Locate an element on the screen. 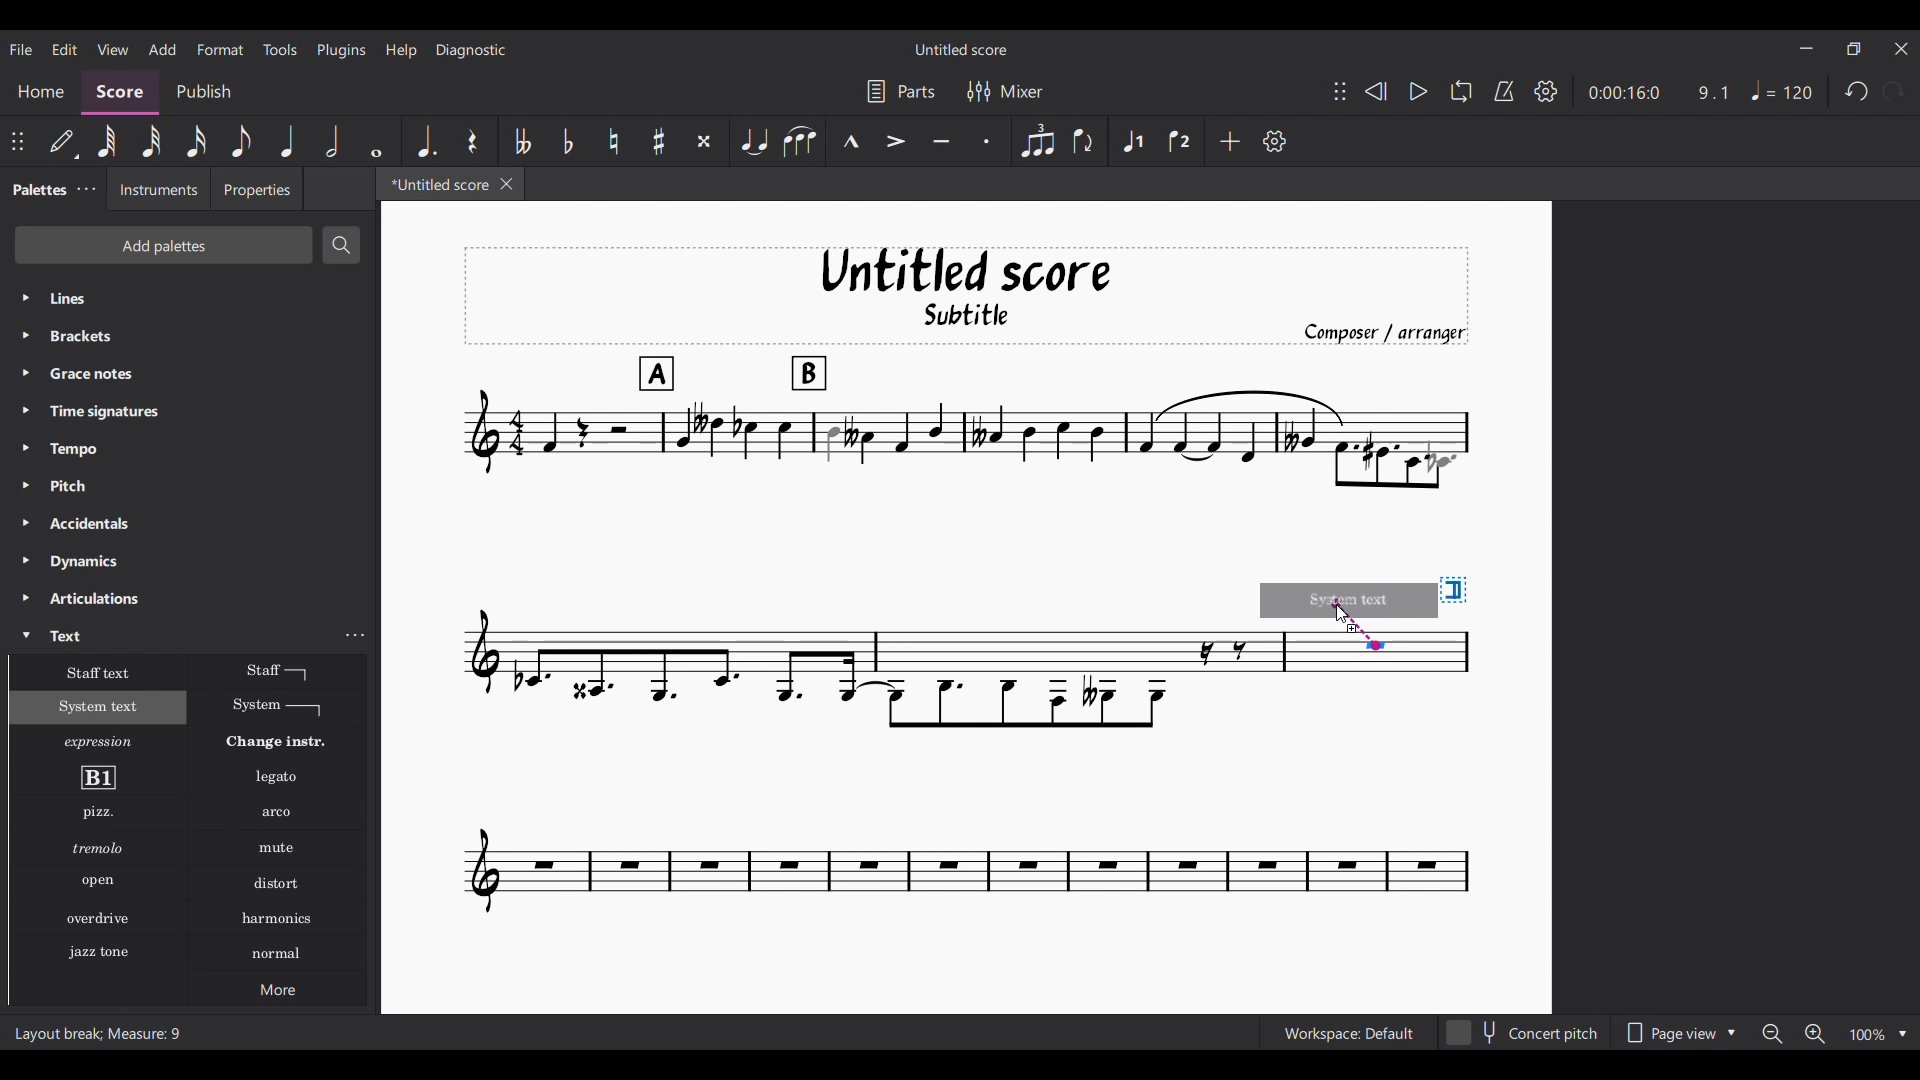  Toggle double flat is located at coordinates (520, 141).